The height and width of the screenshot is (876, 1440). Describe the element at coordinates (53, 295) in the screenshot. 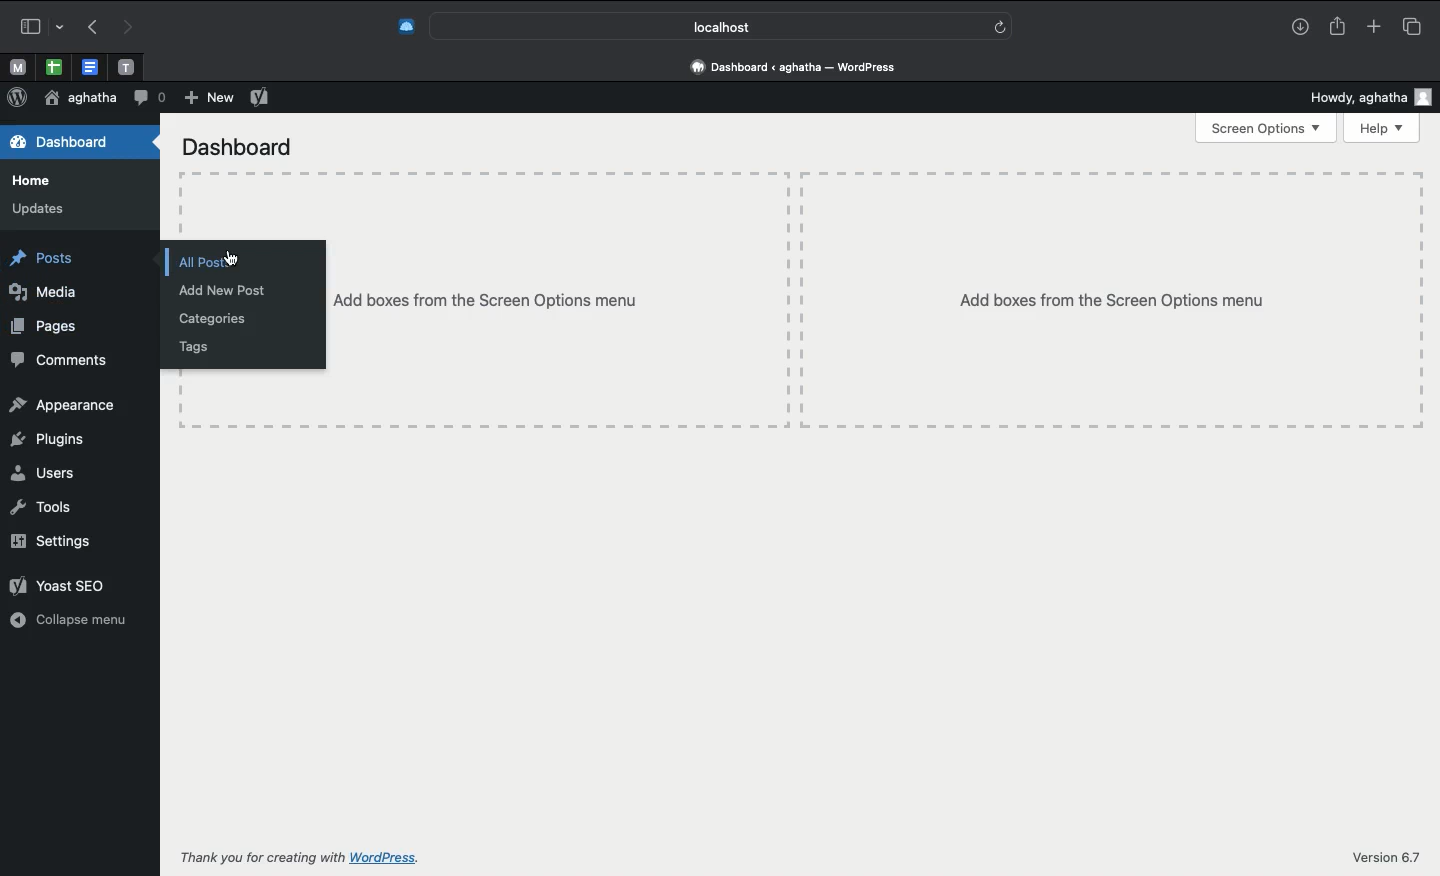

I see `Media` at that location.